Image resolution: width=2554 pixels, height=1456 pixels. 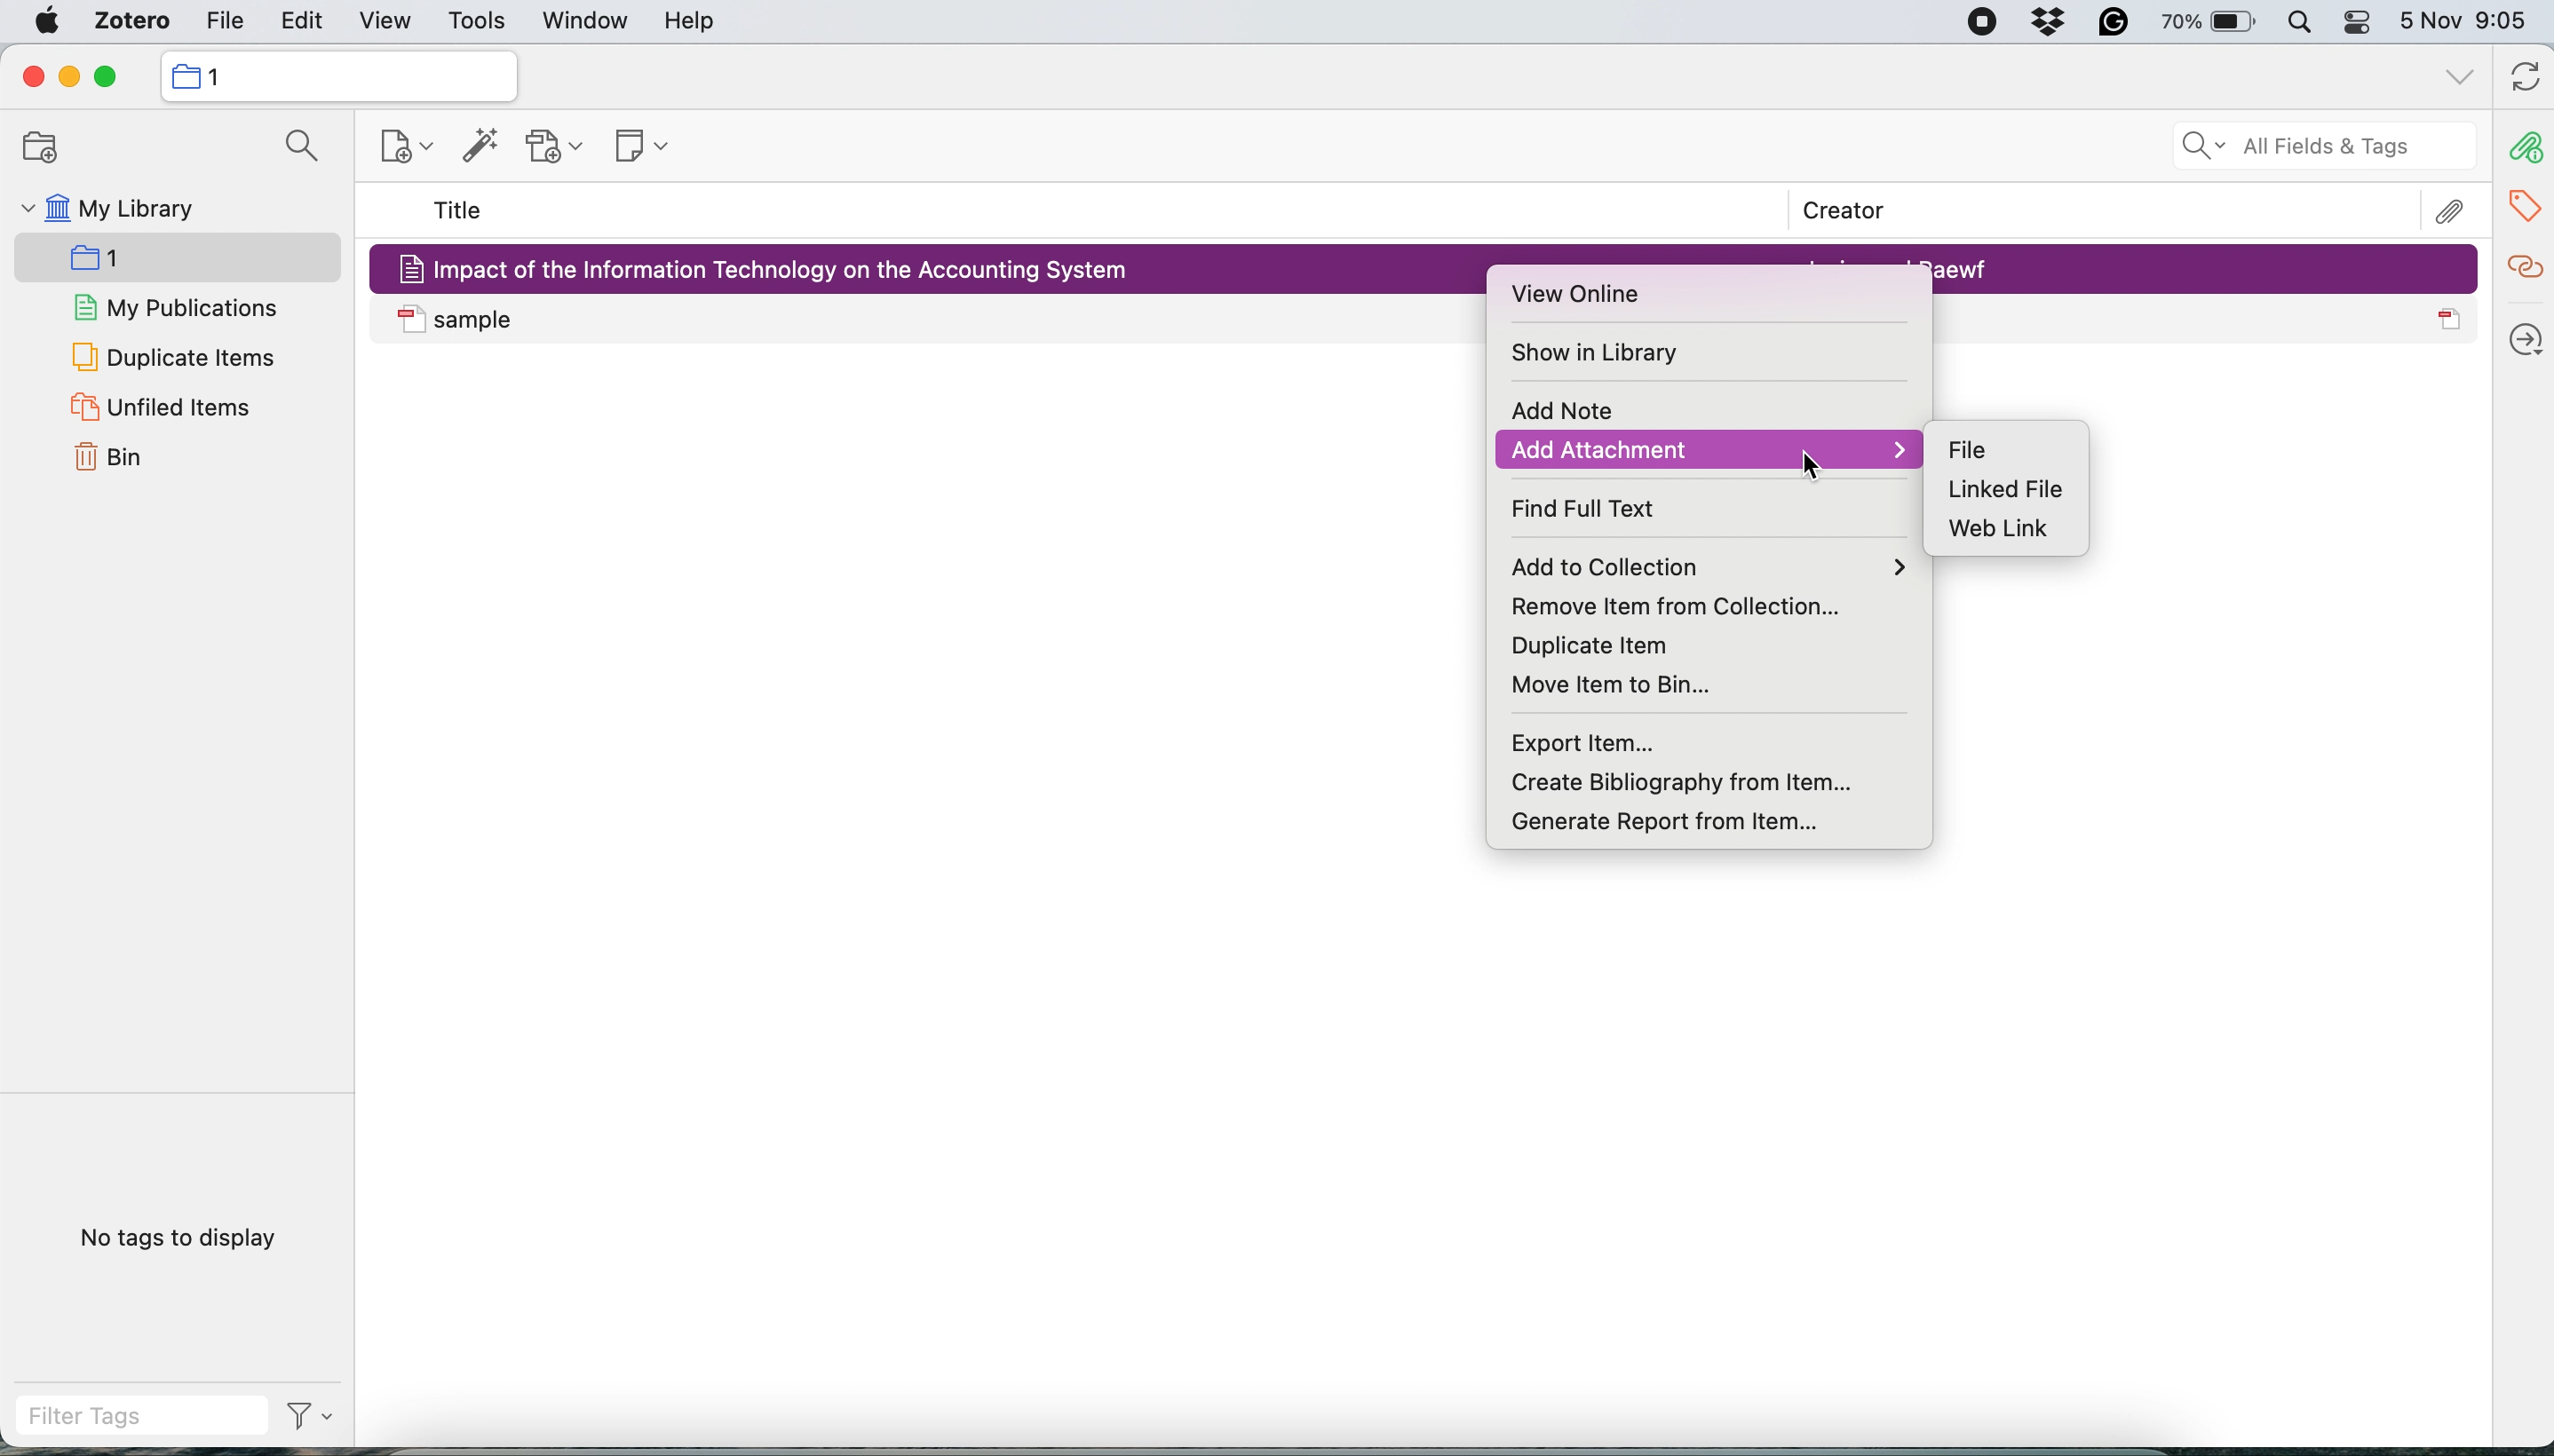 What do you see at coordinates (1603, 509) in the screenshot?
I see `find full text` at bounding box center [1603, 509].